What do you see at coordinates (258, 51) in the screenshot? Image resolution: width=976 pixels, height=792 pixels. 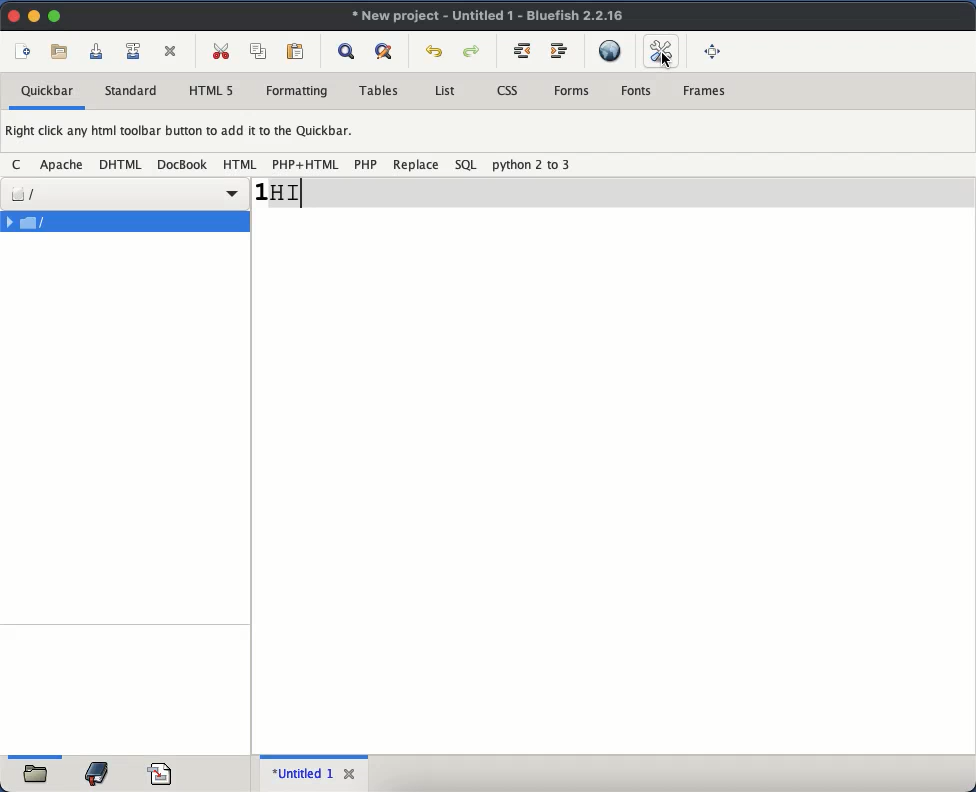 I see `copy` at bounding box center [258, 51].